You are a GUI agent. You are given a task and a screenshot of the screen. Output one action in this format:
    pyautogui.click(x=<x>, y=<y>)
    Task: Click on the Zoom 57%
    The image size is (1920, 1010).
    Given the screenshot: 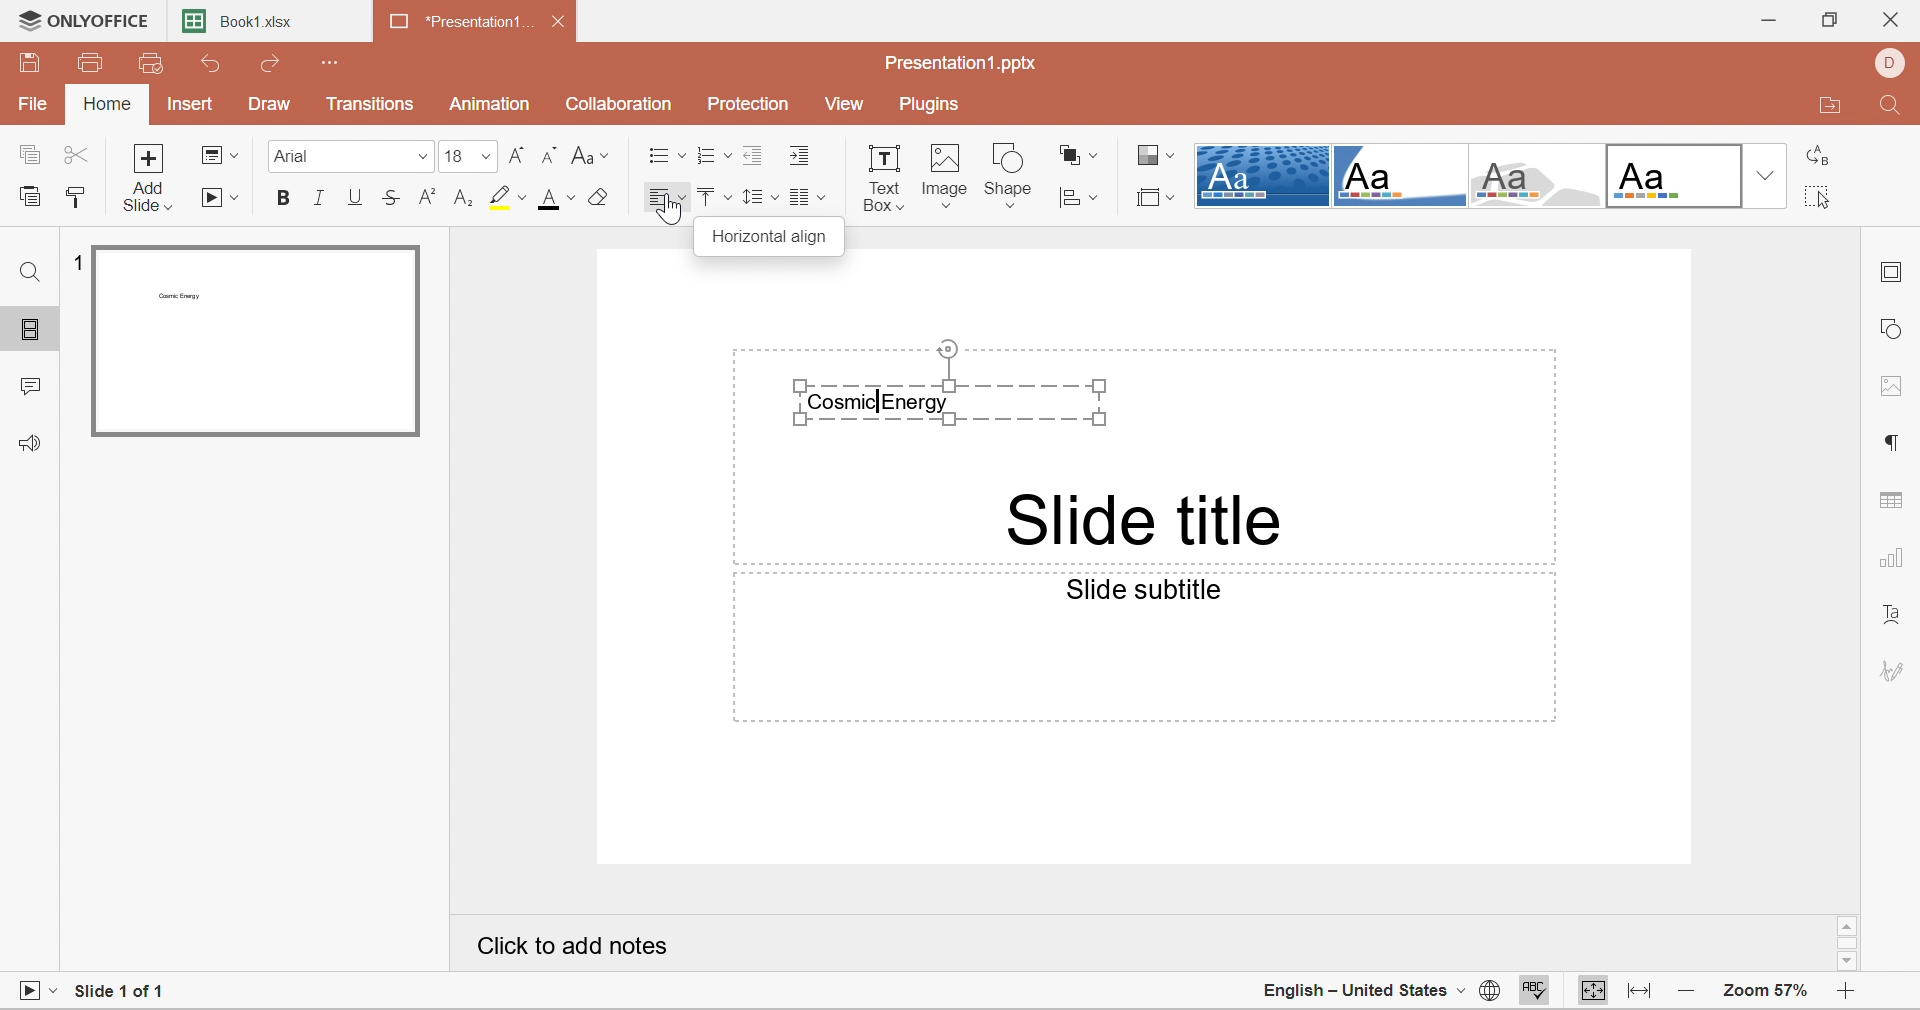 What is the action you would take?
    pyautogui.click(x=1767, y=991)
    